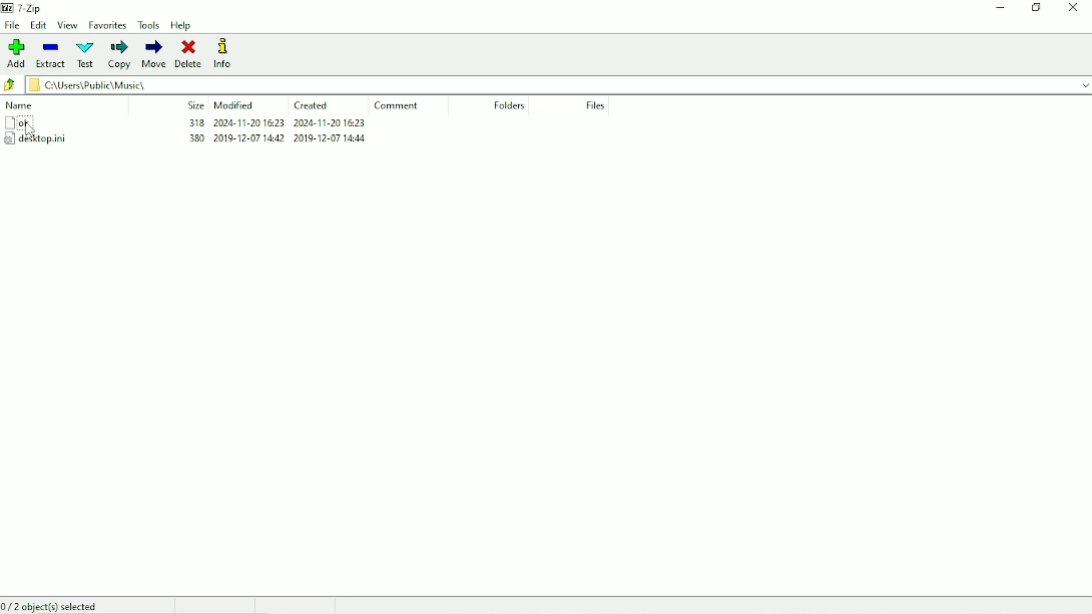 The height and width of the screenshot is (614, 1092). What do you see at coordinates (313, 105) in the screenshot?
I see `Created` at bounding box center [313, 105].